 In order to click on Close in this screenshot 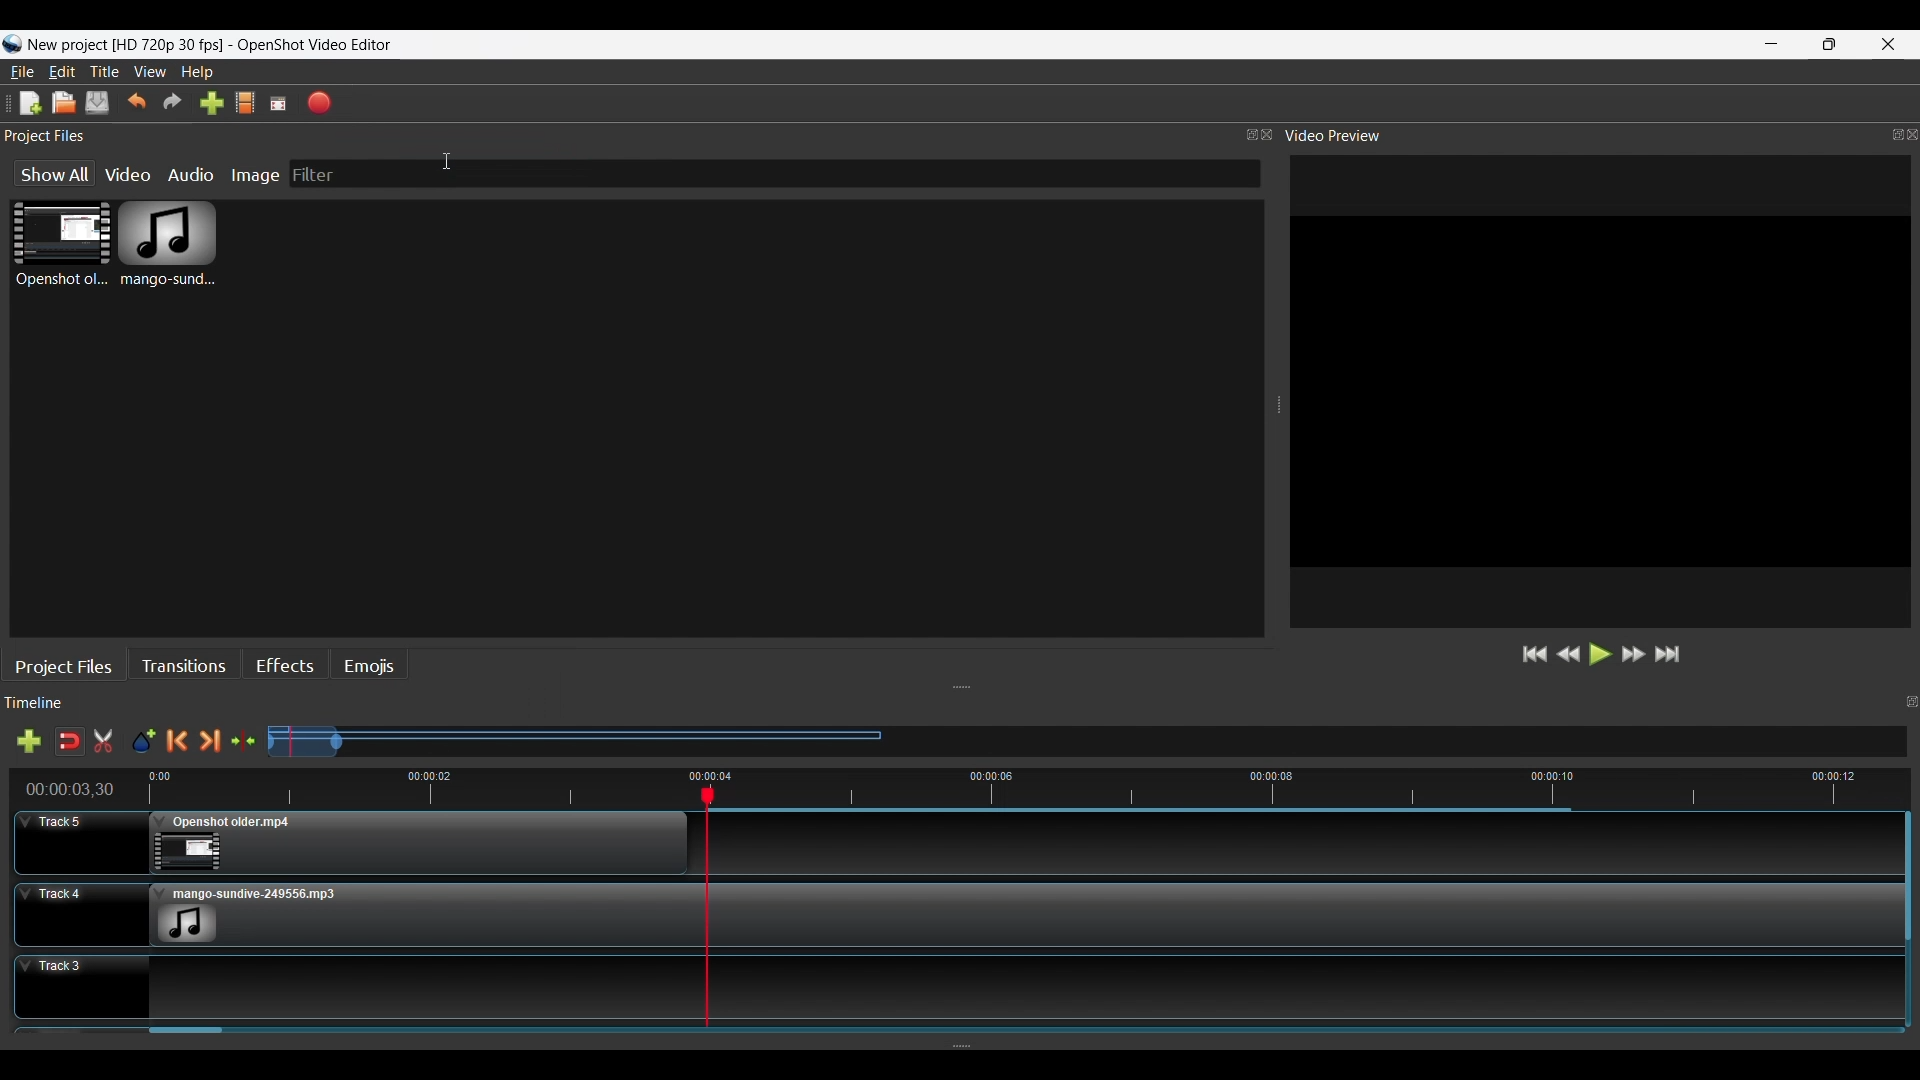, I will do `click(1269, 134)`.